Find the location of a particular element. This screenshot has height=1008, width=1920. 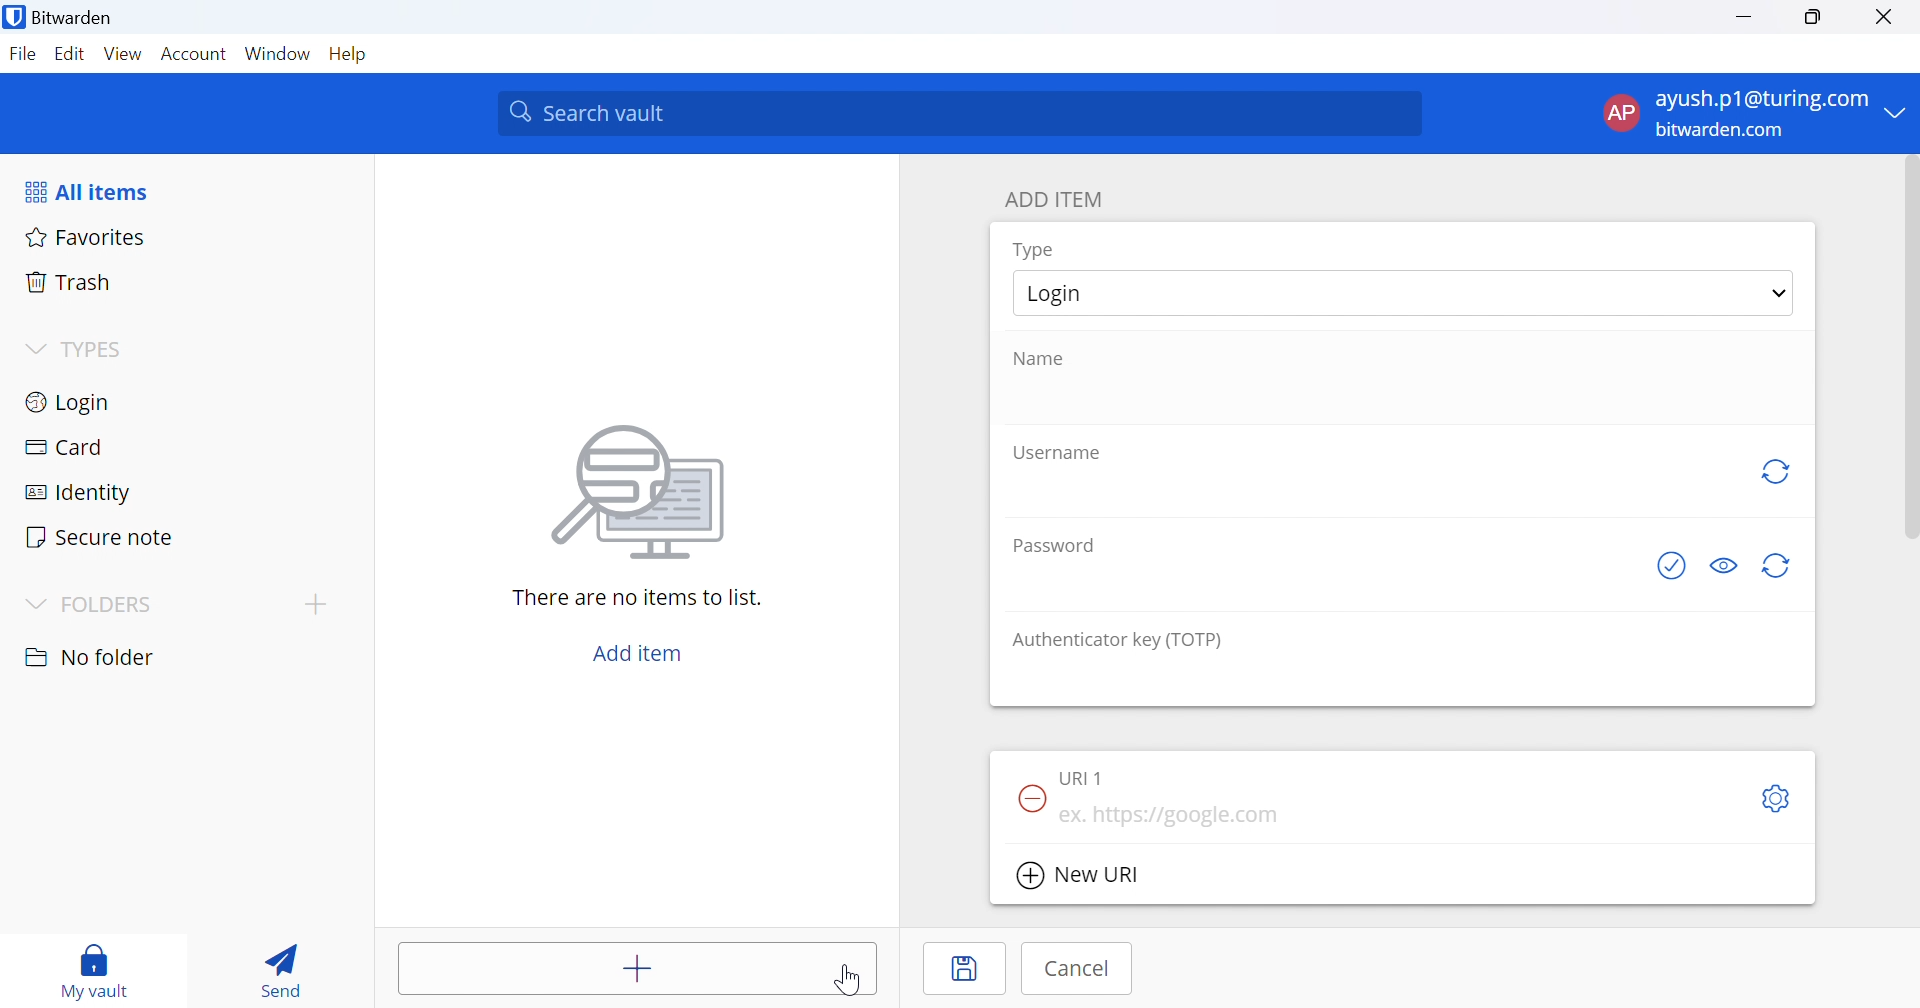

TYPES is located at coordinates (98, 350).